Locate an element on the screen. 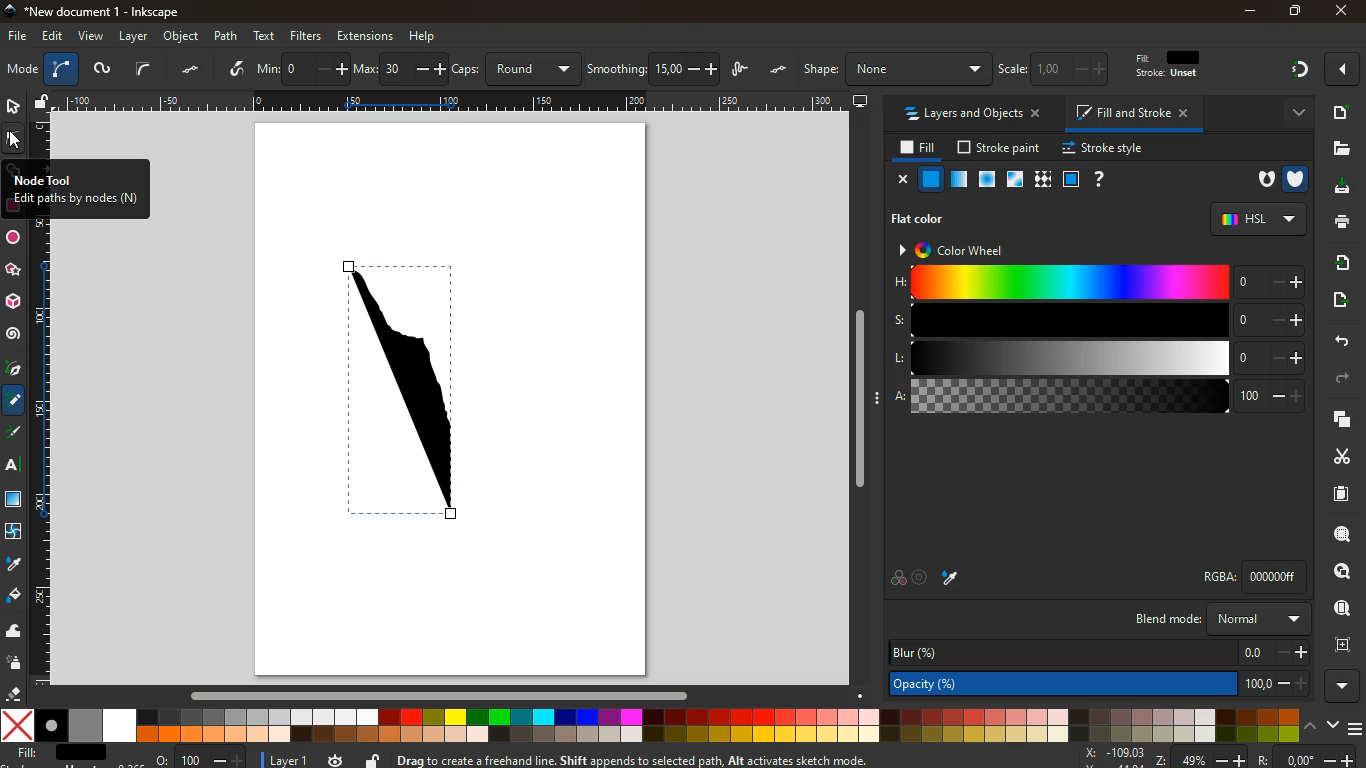 This screenshot has width=1366, height=768. 3d tool is located at coordinates (15, 302).